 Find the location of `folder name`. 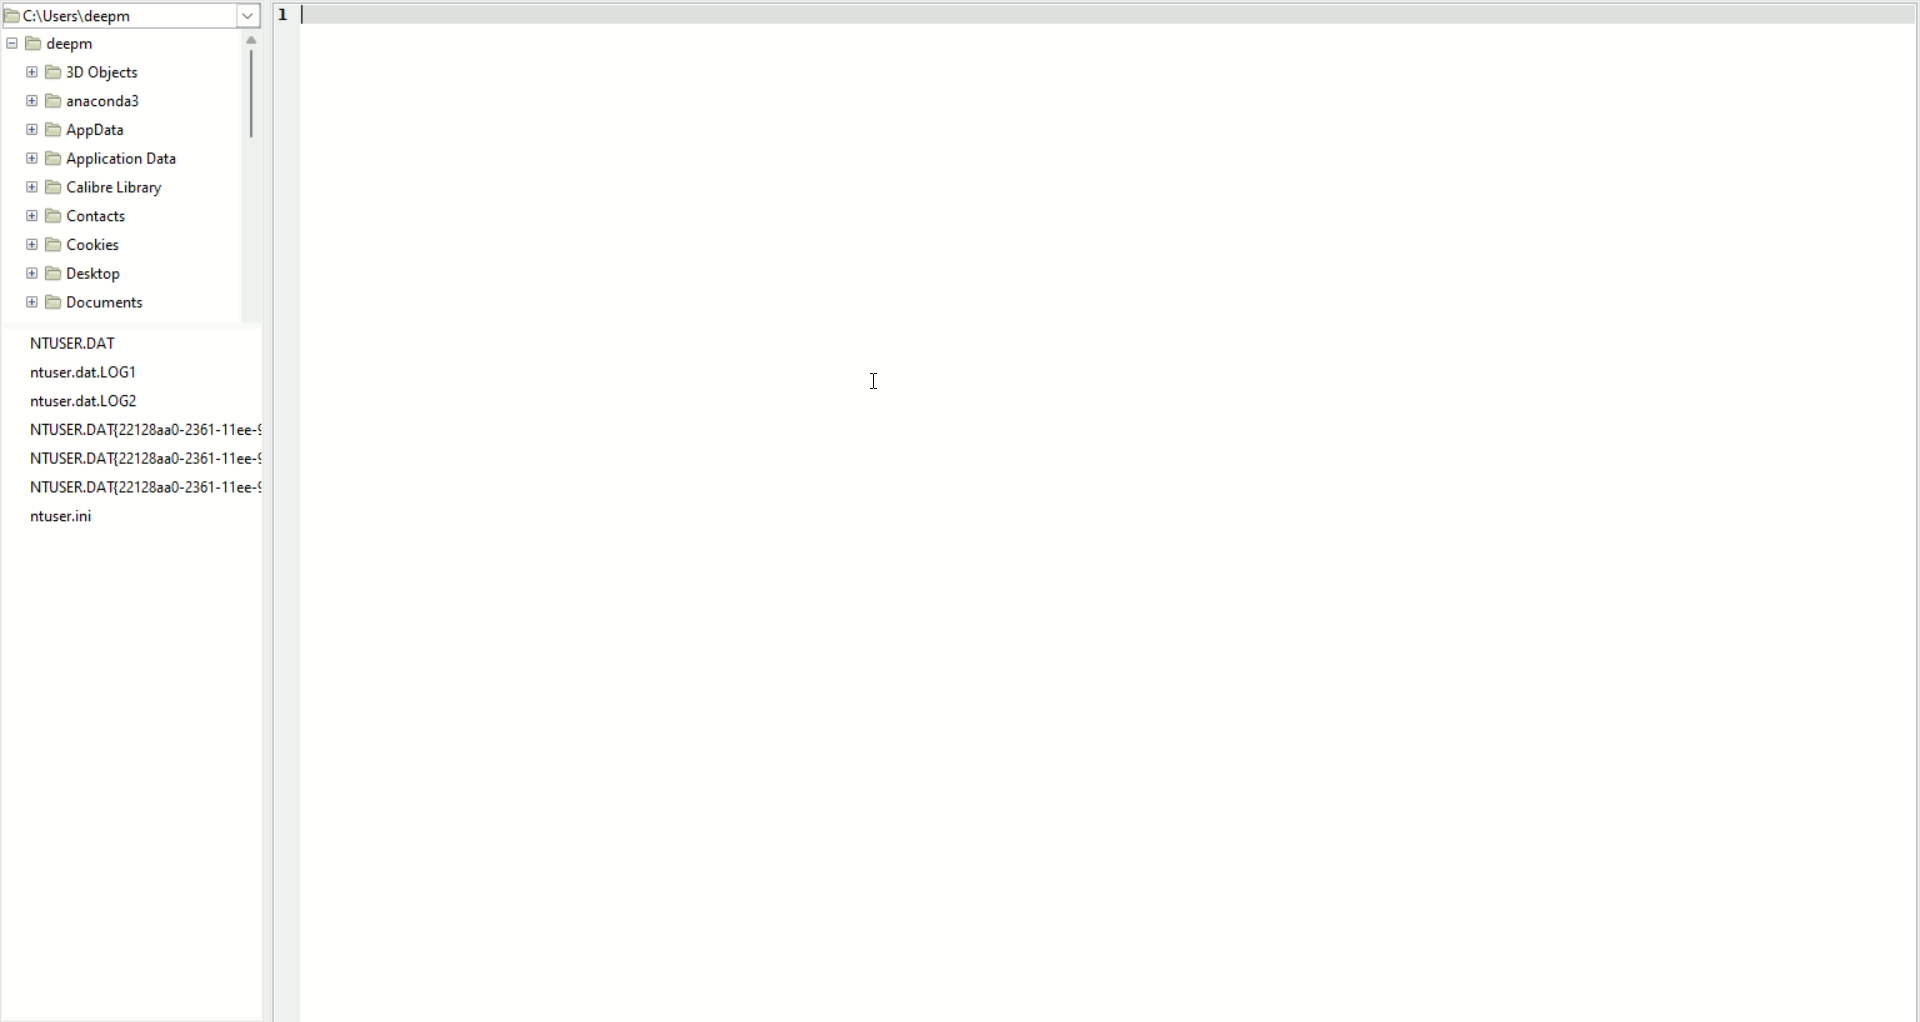

folder name is located at coordinates (79, 131).